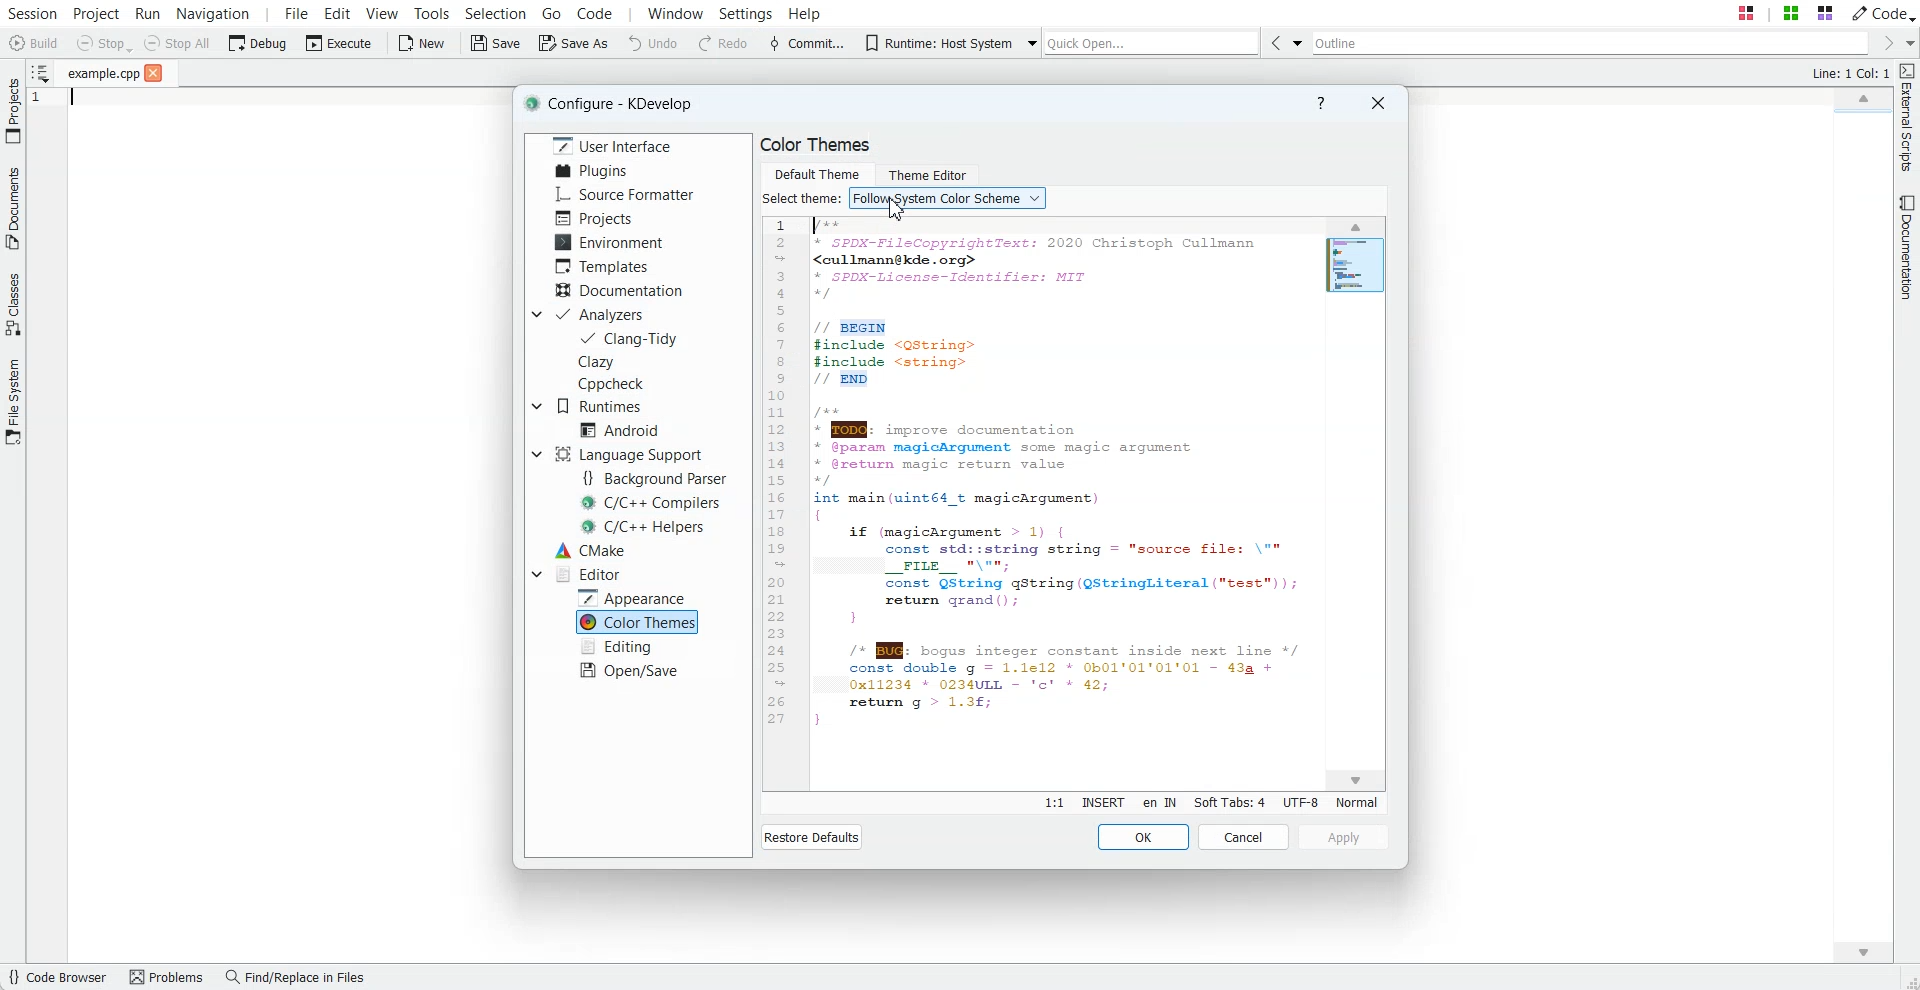 This screenshot has height=990, width=1920. I want to click on Apply, so click(1343, 838).